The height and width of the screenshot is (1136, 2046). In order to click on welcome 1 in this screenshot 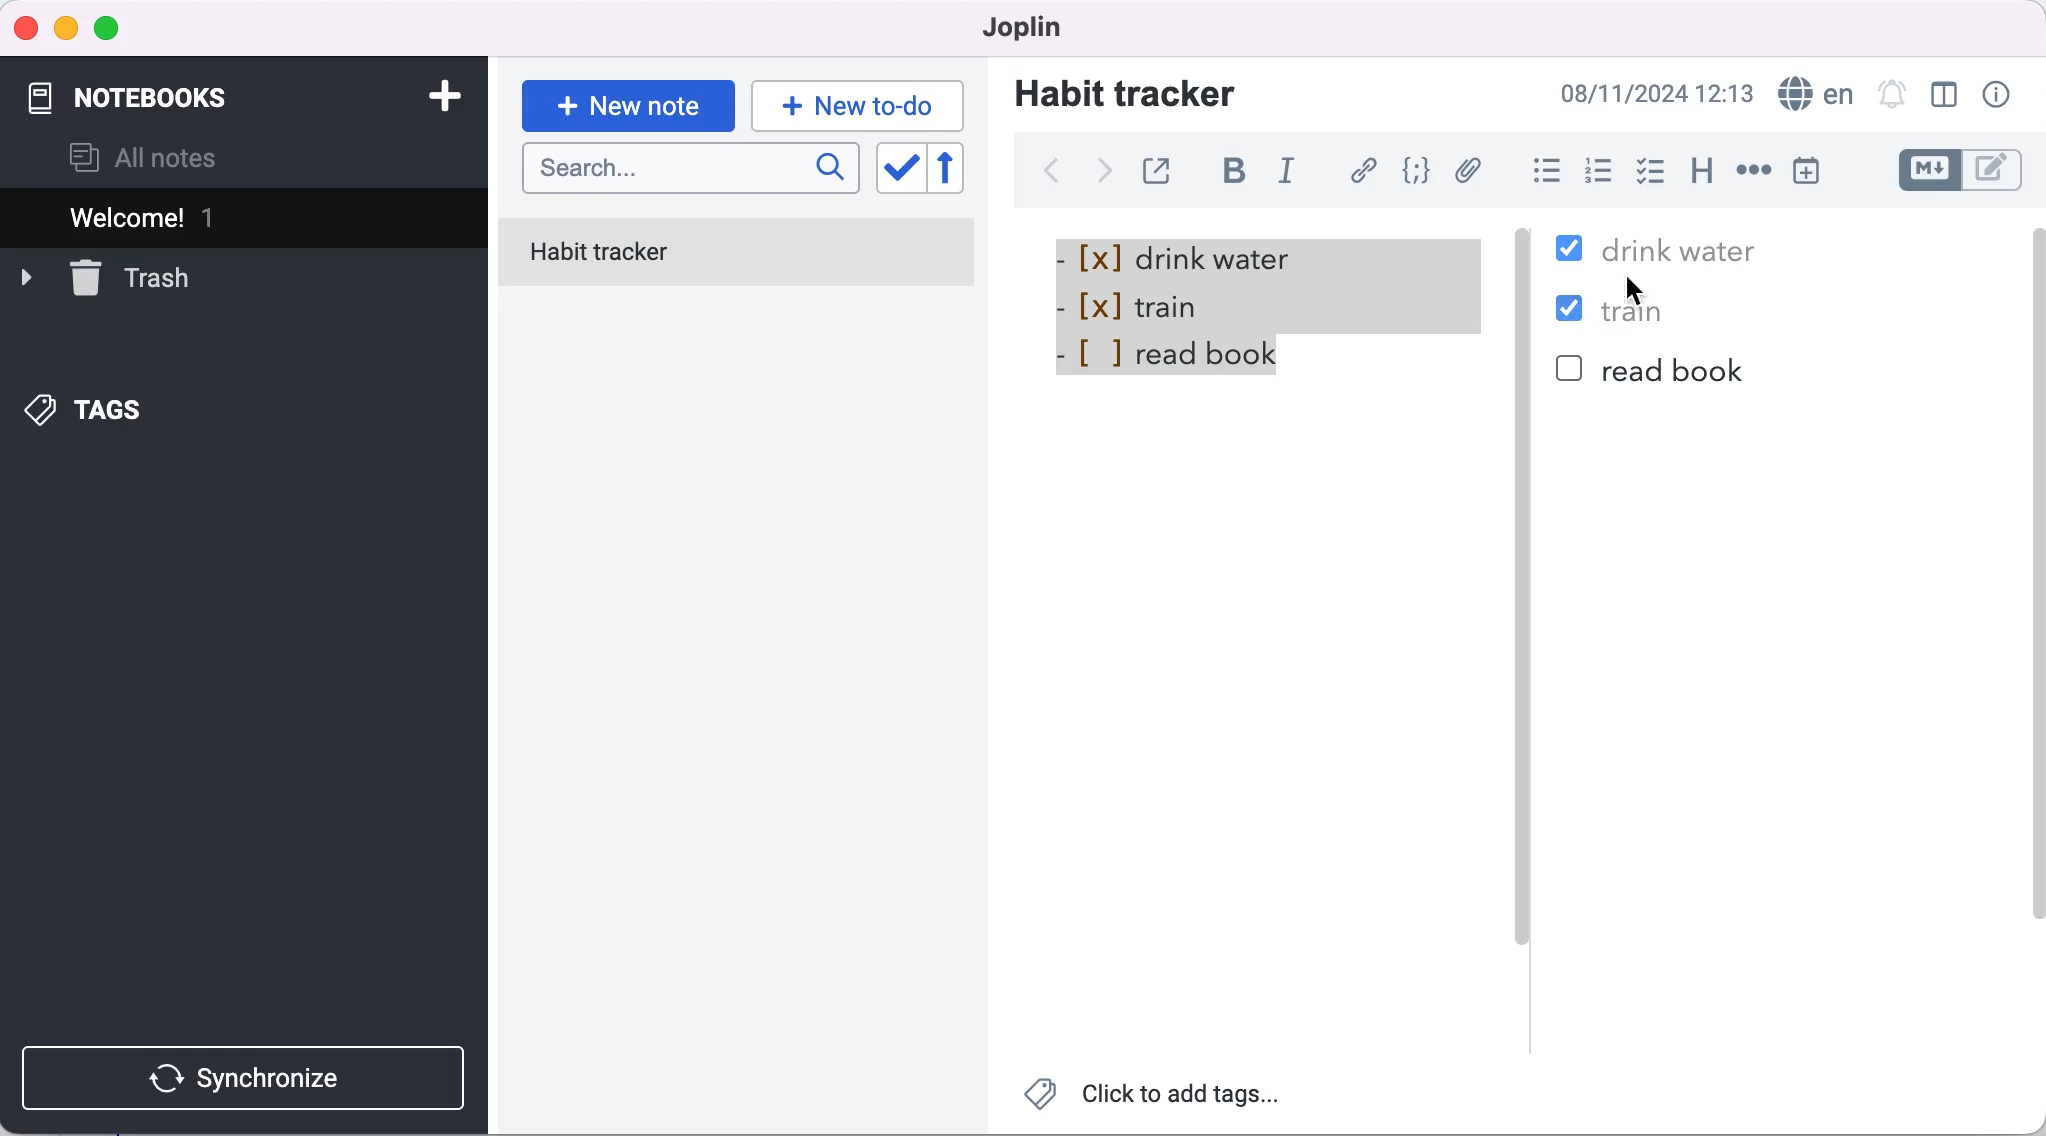, I will do `click(248, 217)`.